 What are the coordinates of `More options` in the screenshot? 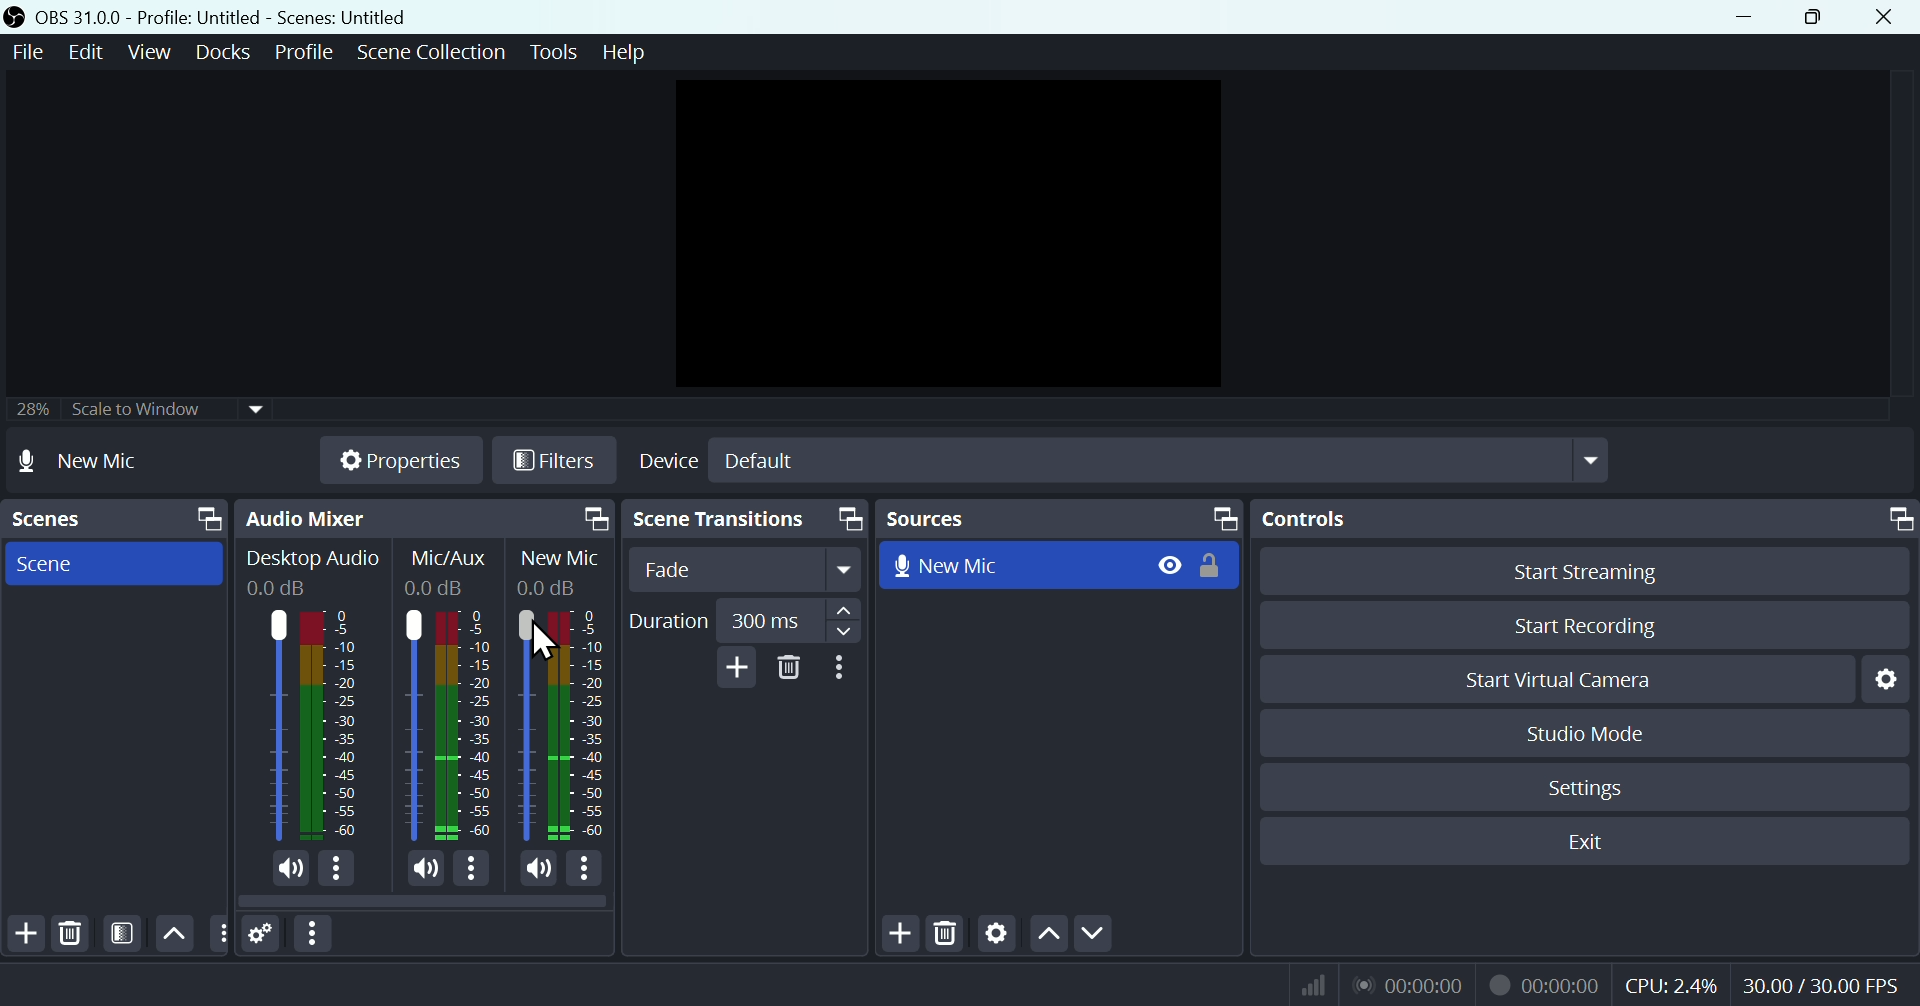 It's located at (586, 870).